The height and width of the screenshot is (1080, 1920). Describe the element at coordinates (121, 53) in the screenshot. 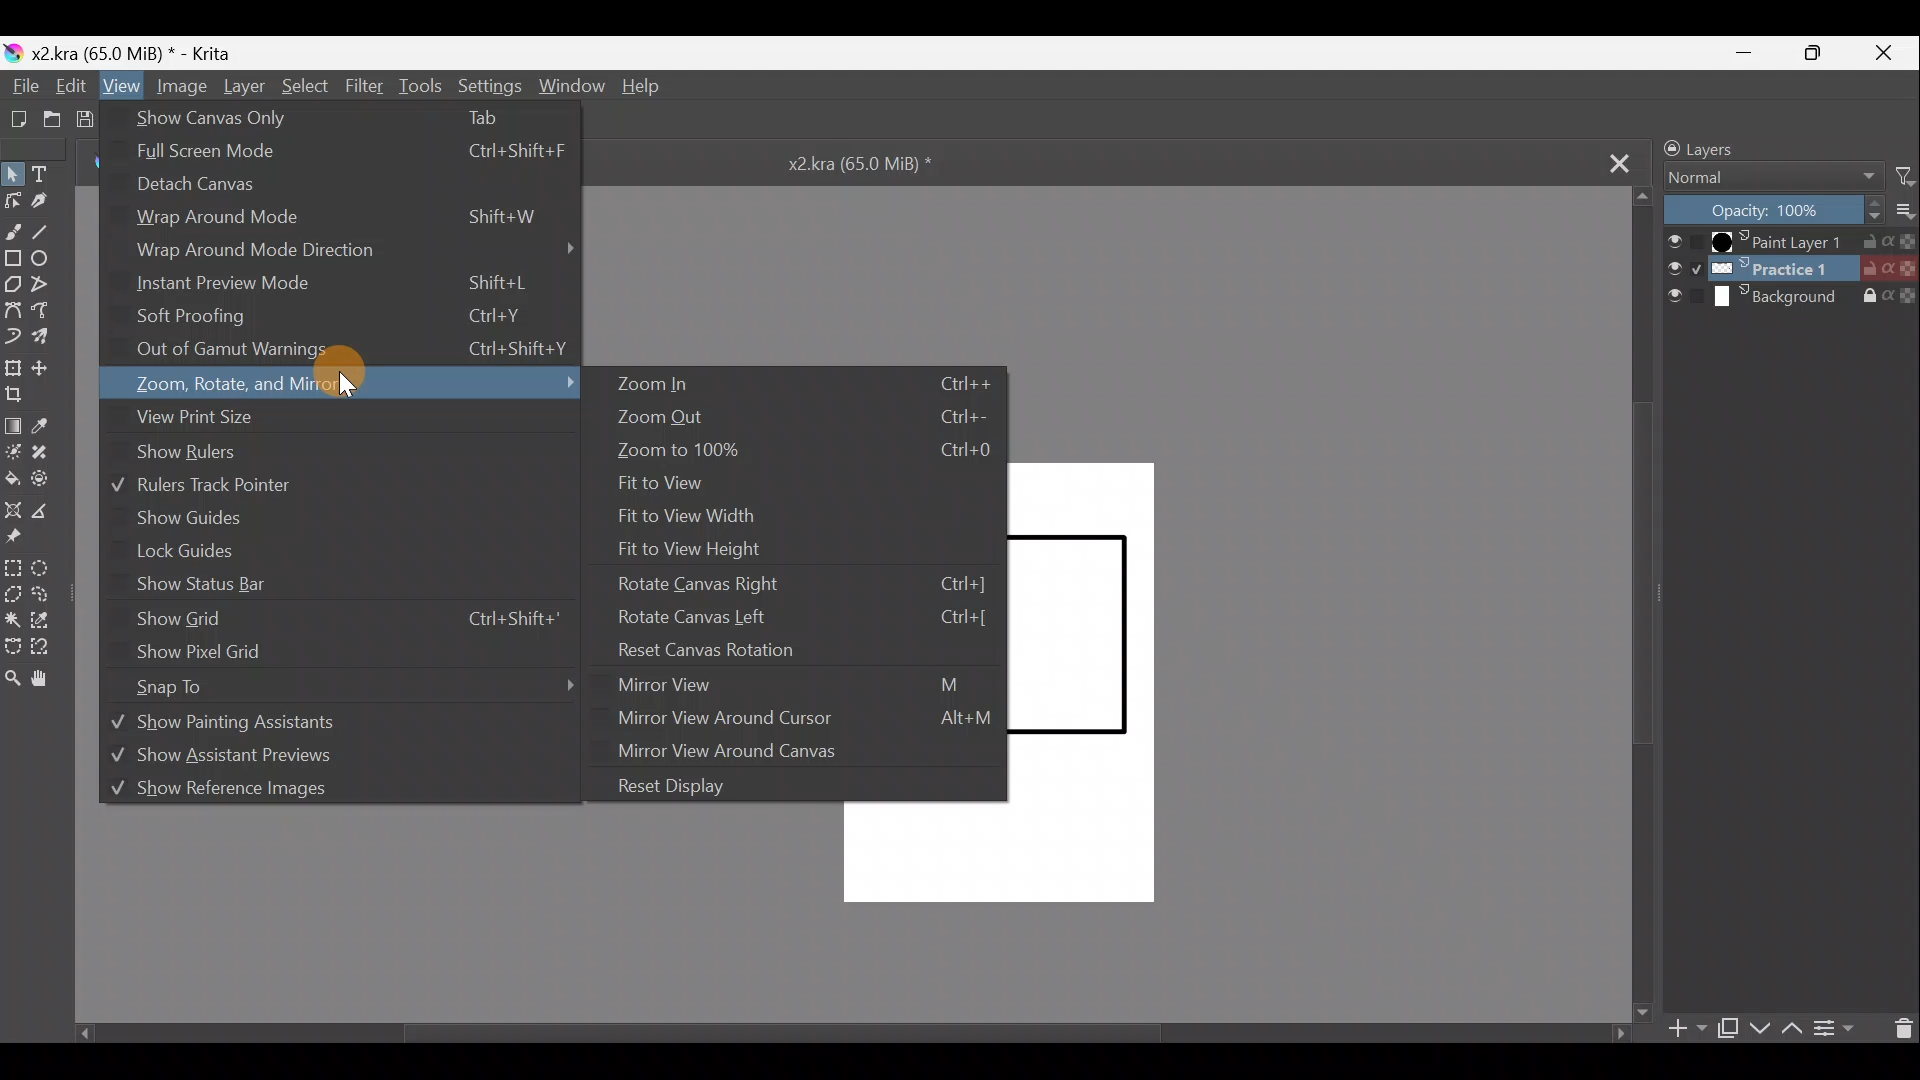

I see `x2.kra` at that location.